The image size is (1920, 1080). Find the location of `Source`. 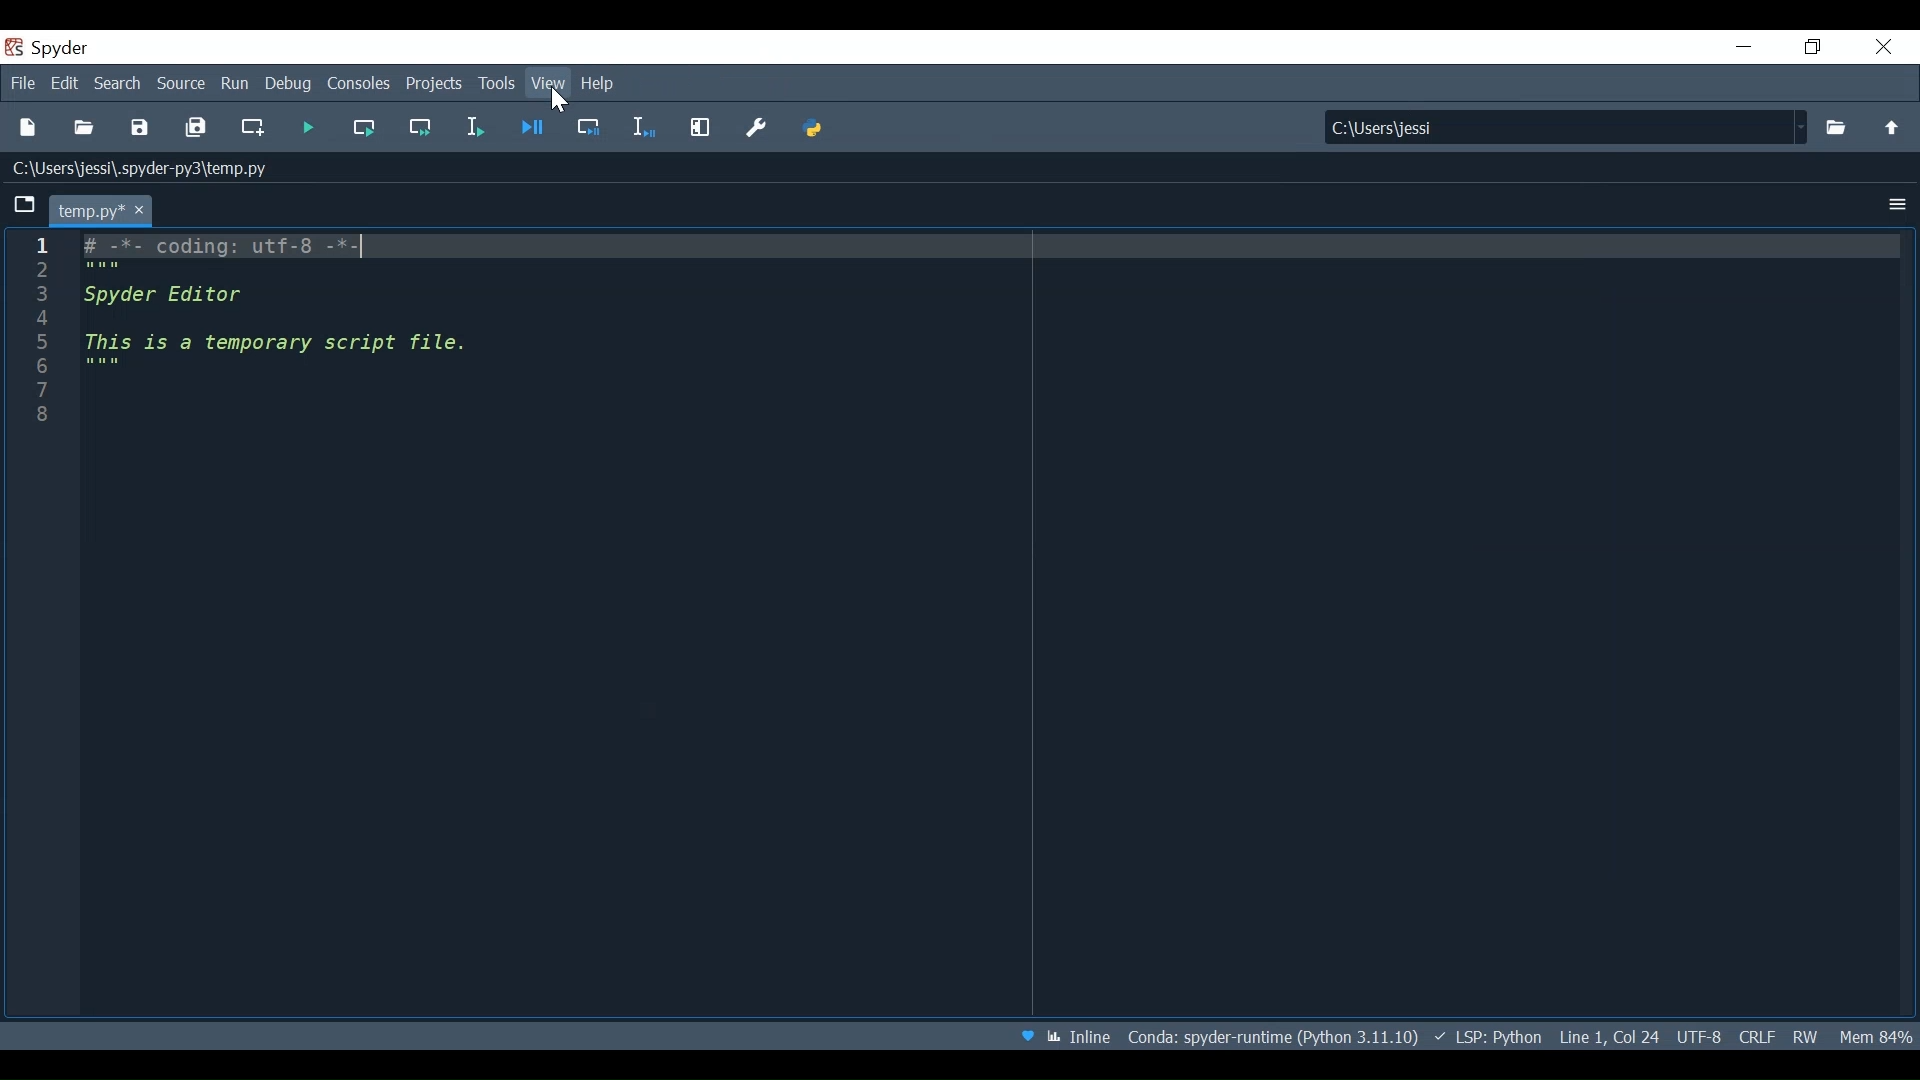

Source is located at coordinates (181, 84).